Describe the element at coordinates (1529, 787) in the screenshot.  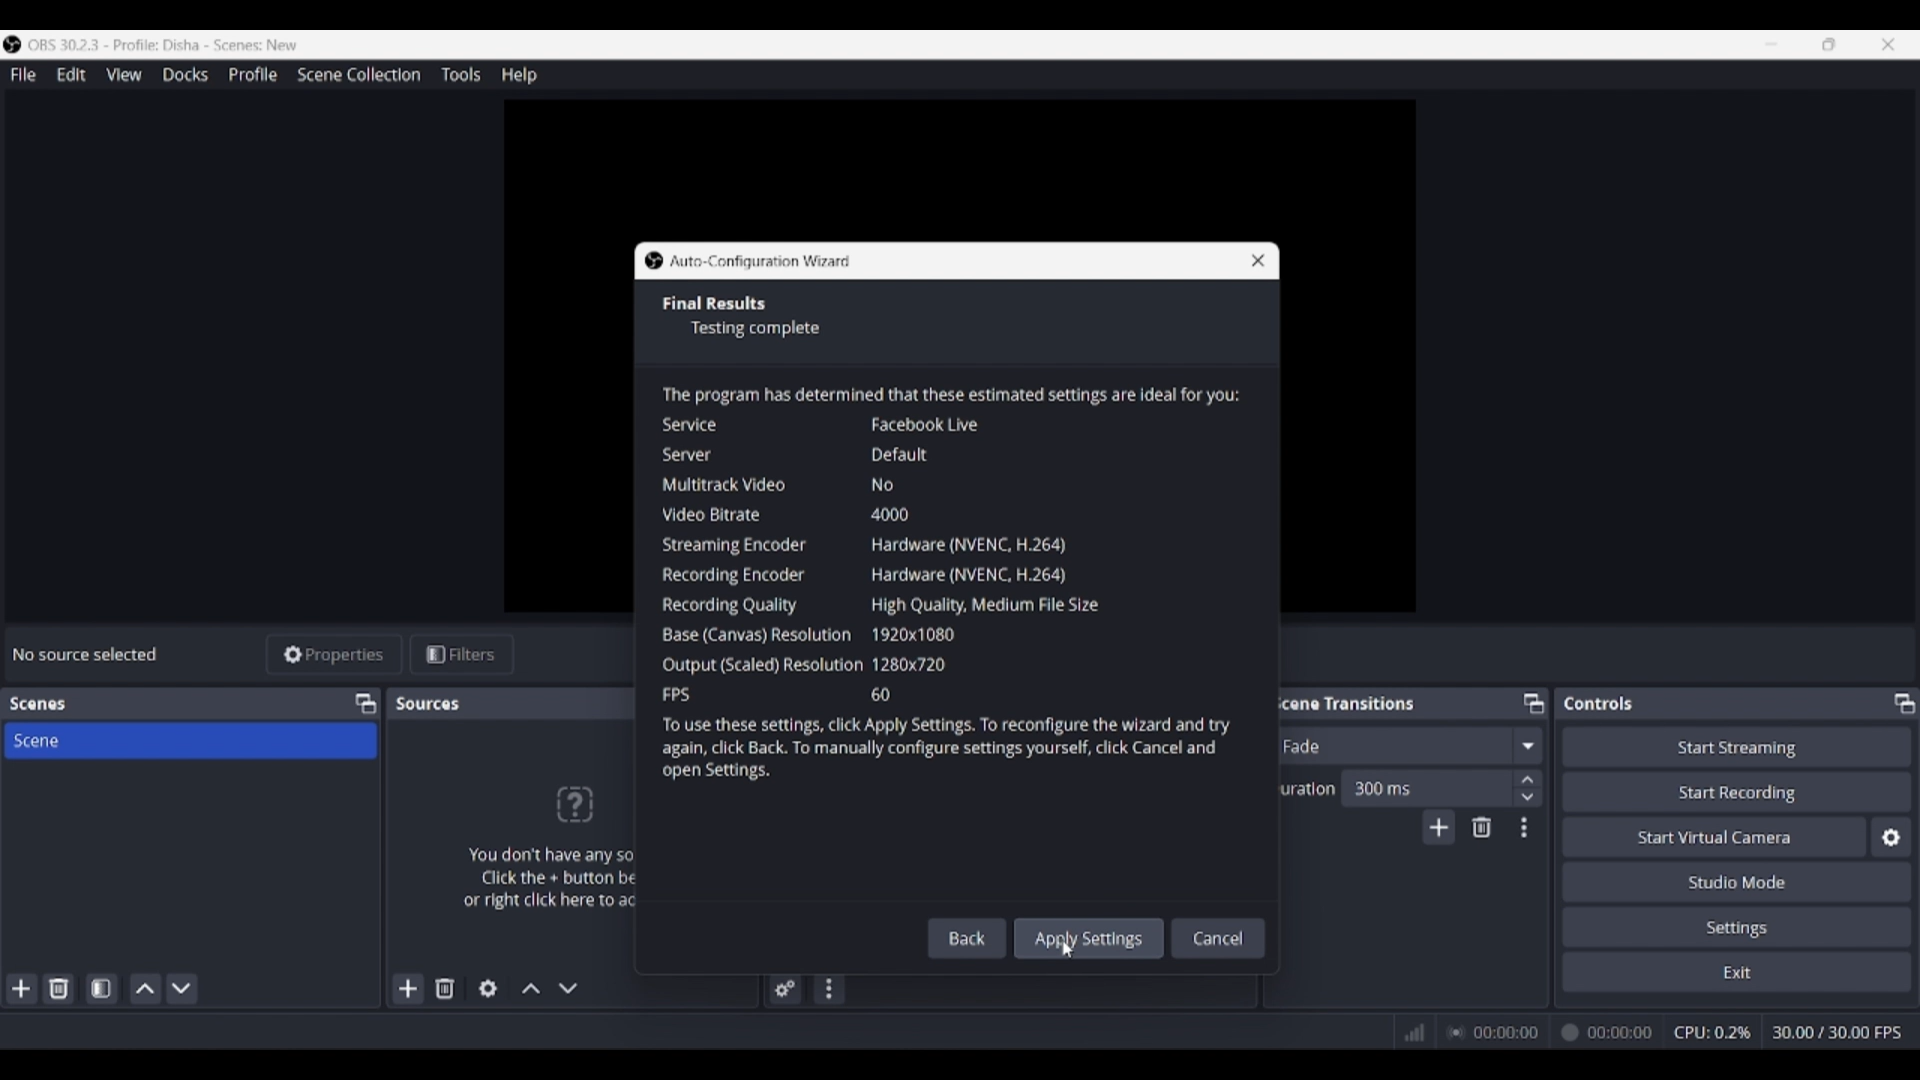
I see `Increase/Decrease duration` at that location.